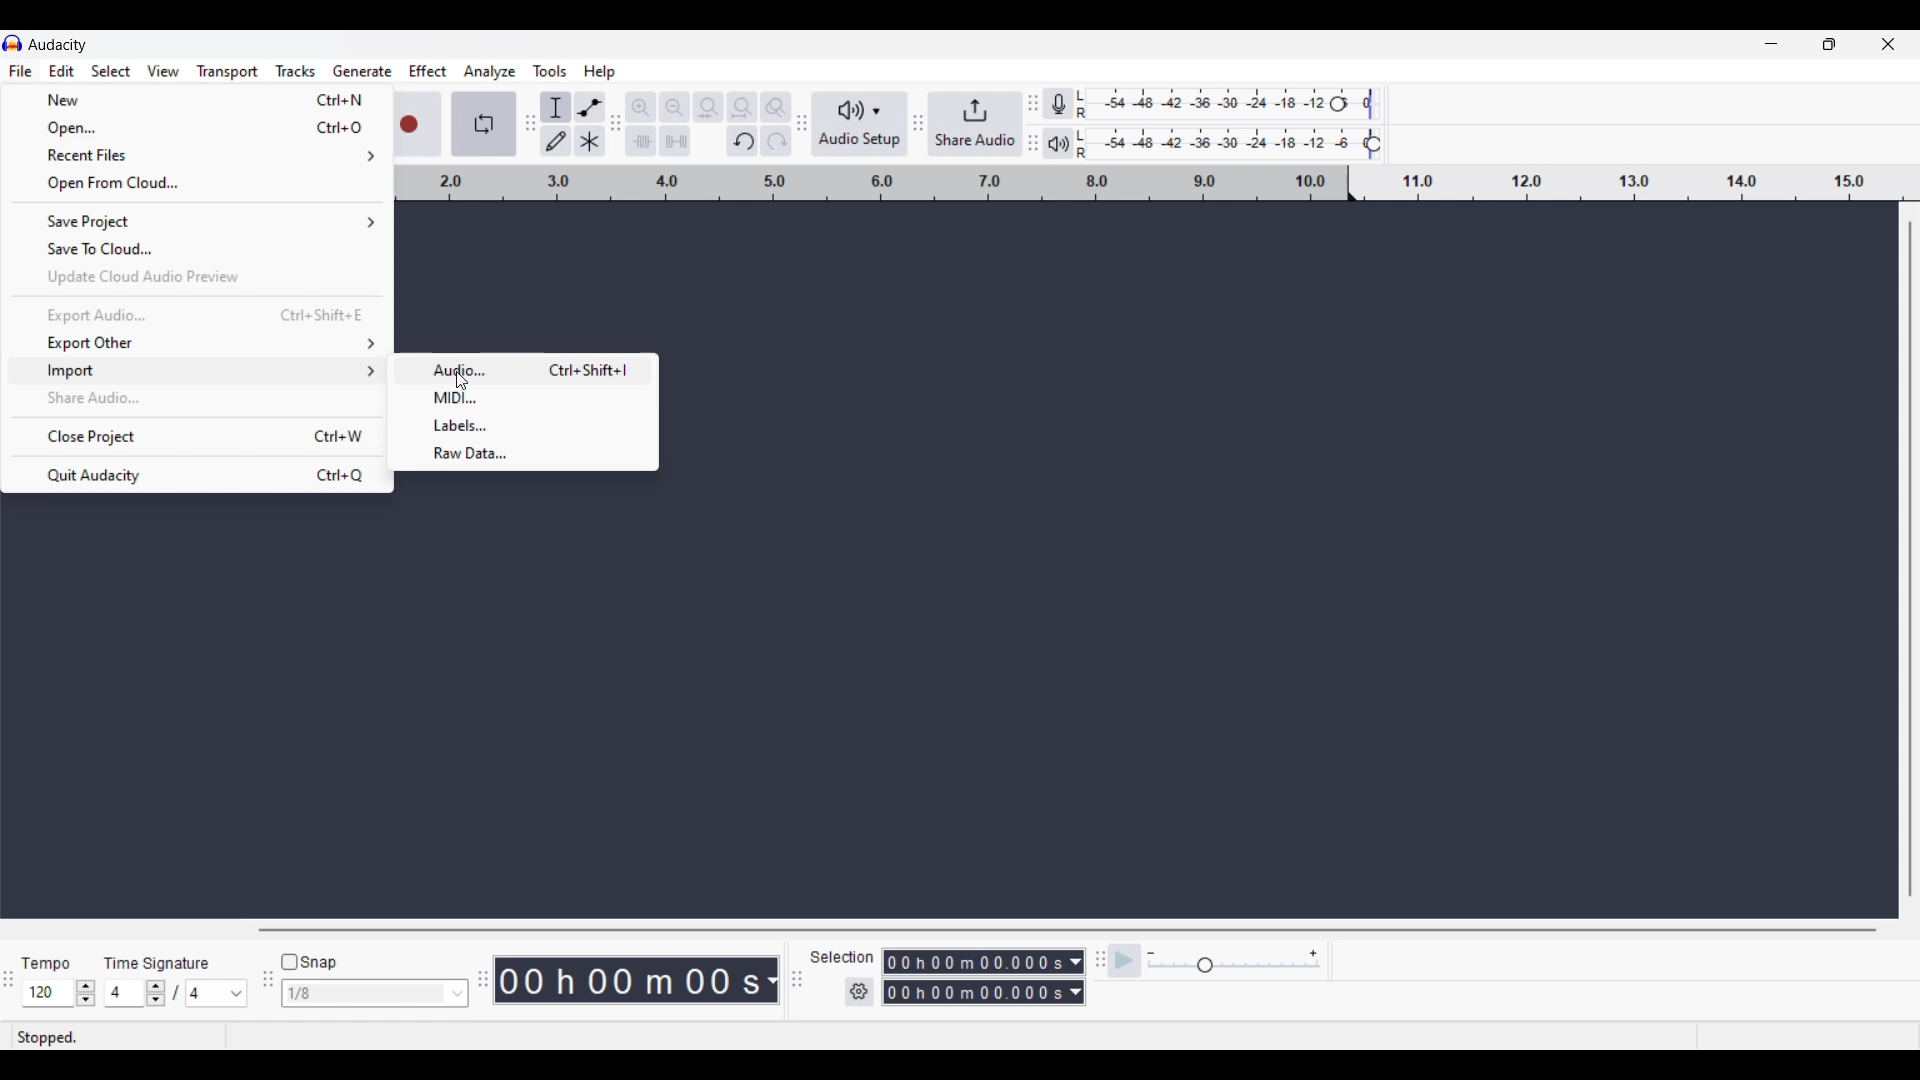 This screenshot has width=1920, height=1080. Describe the element at coordinates (524, 369) in the screenshot. I see `Audio   Ctrl+Shift+I` at that location.